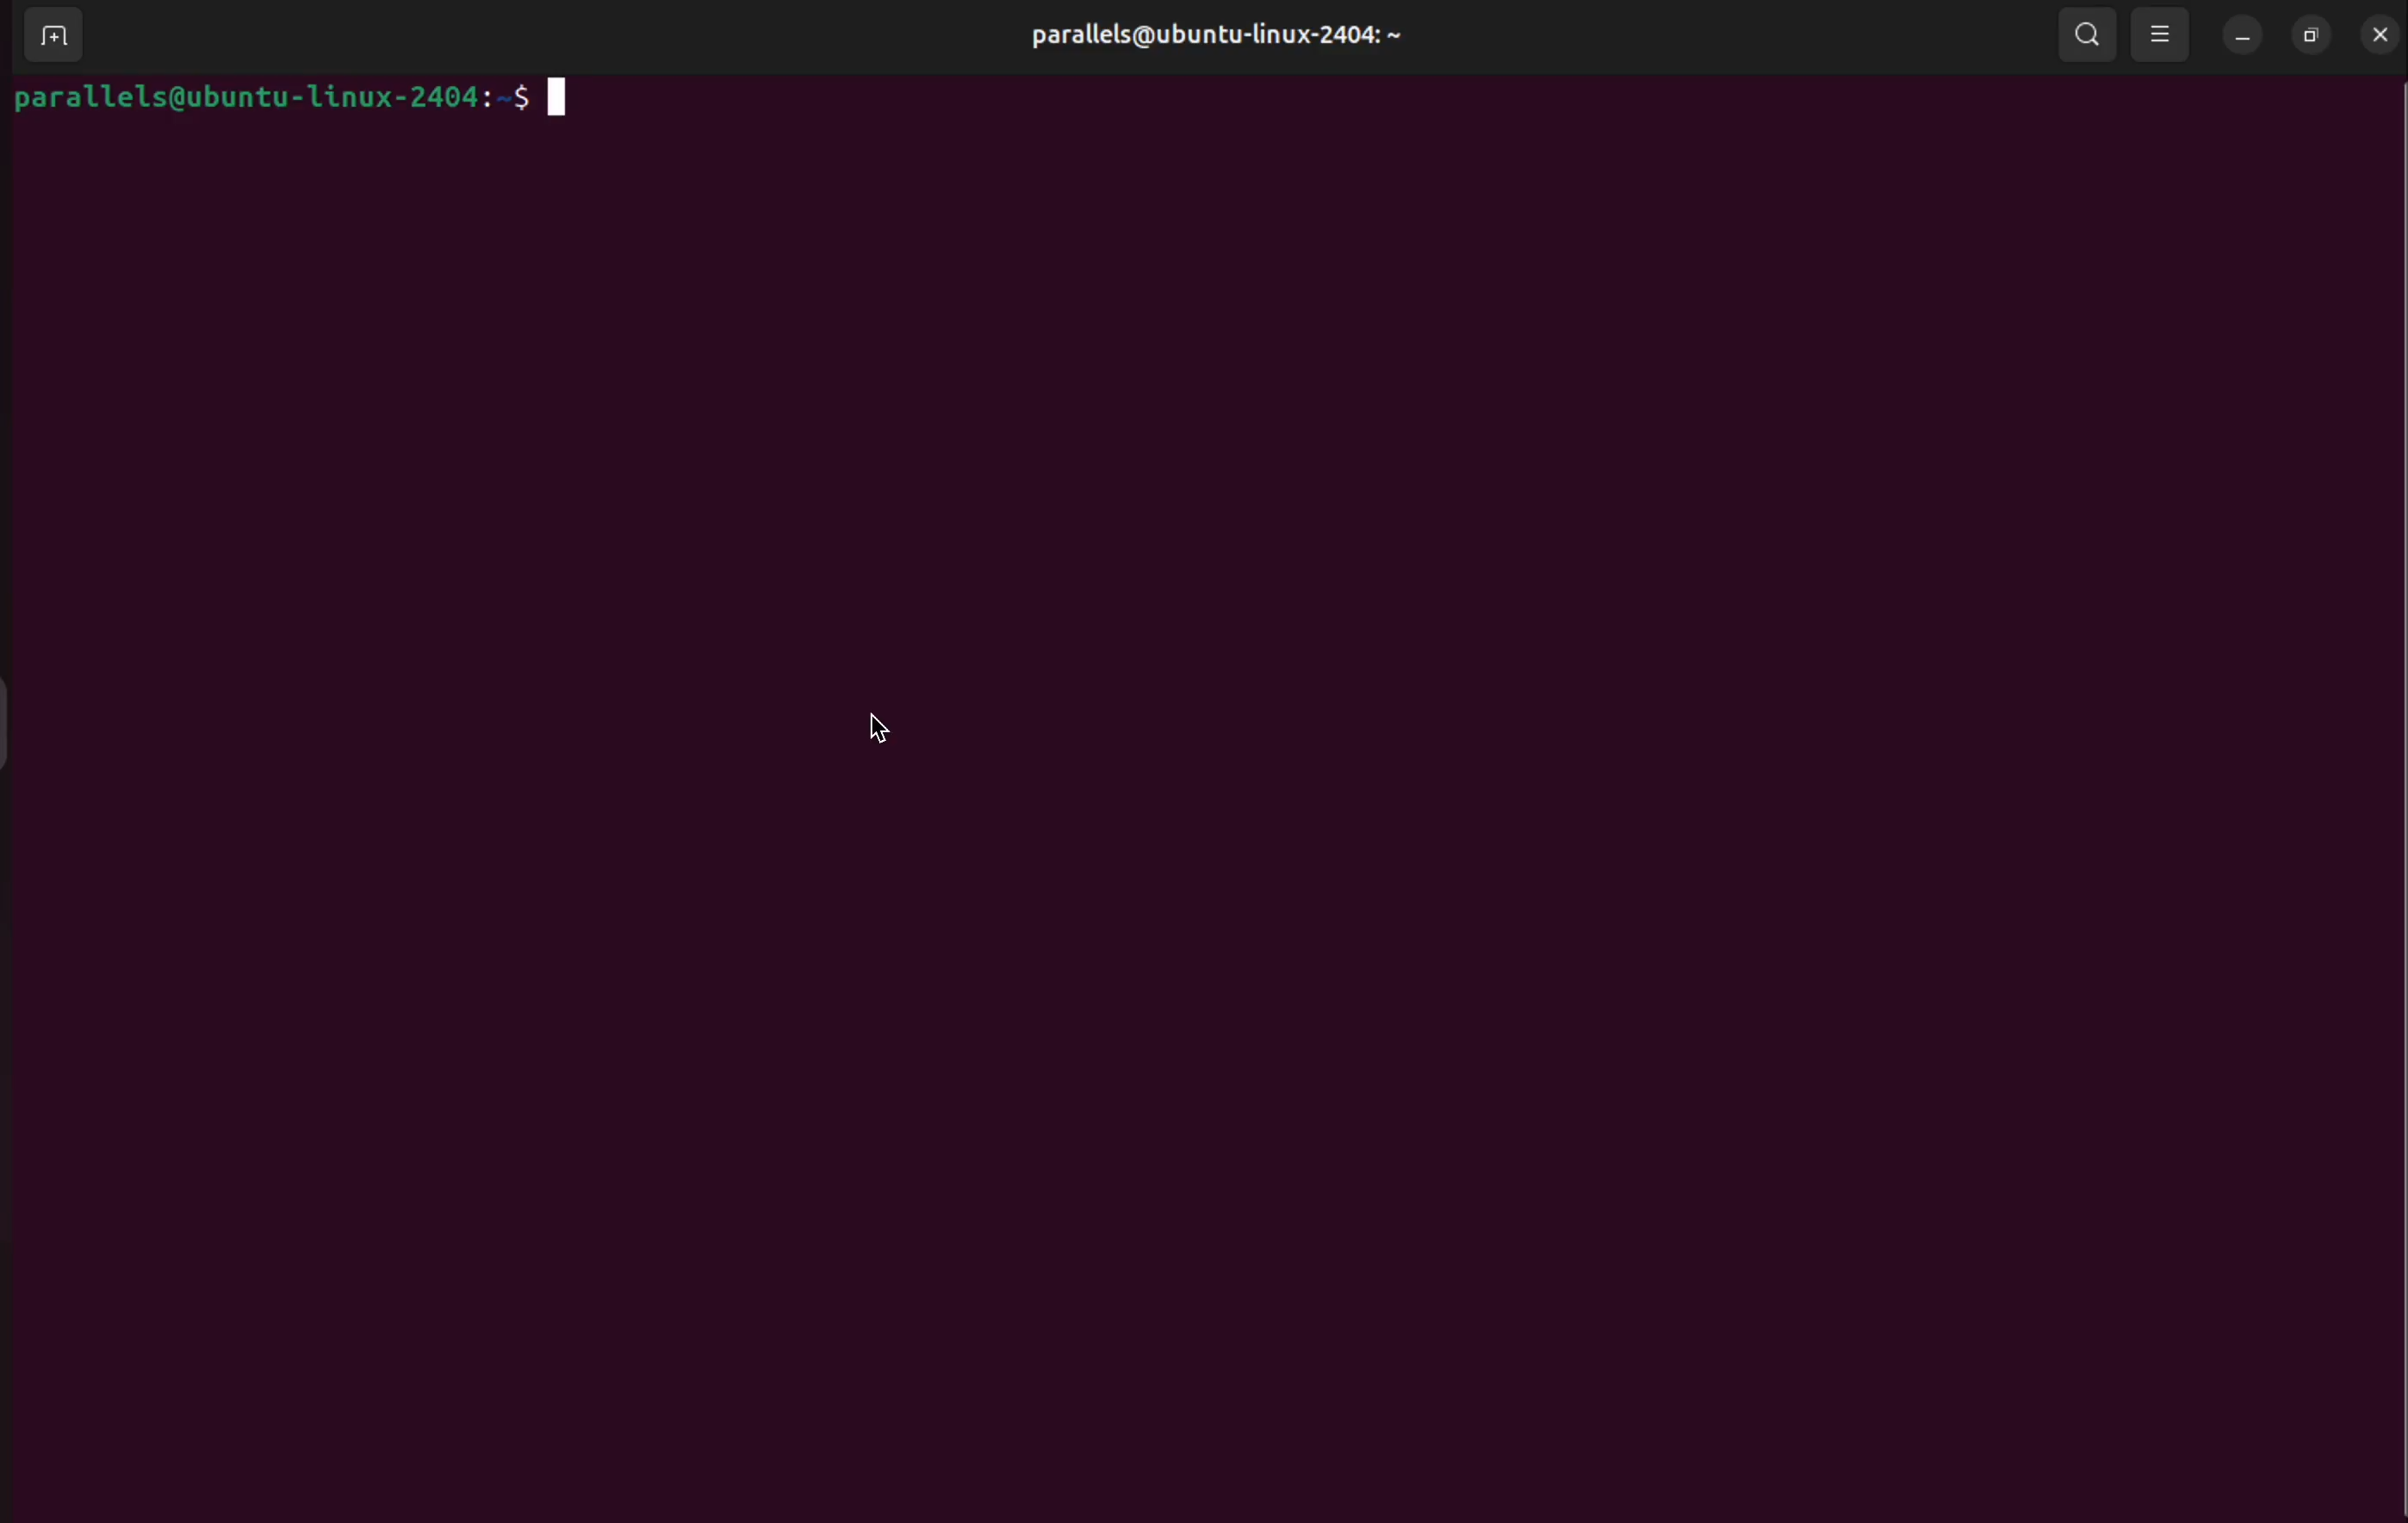  I want to click on close, so click(2380, 30).